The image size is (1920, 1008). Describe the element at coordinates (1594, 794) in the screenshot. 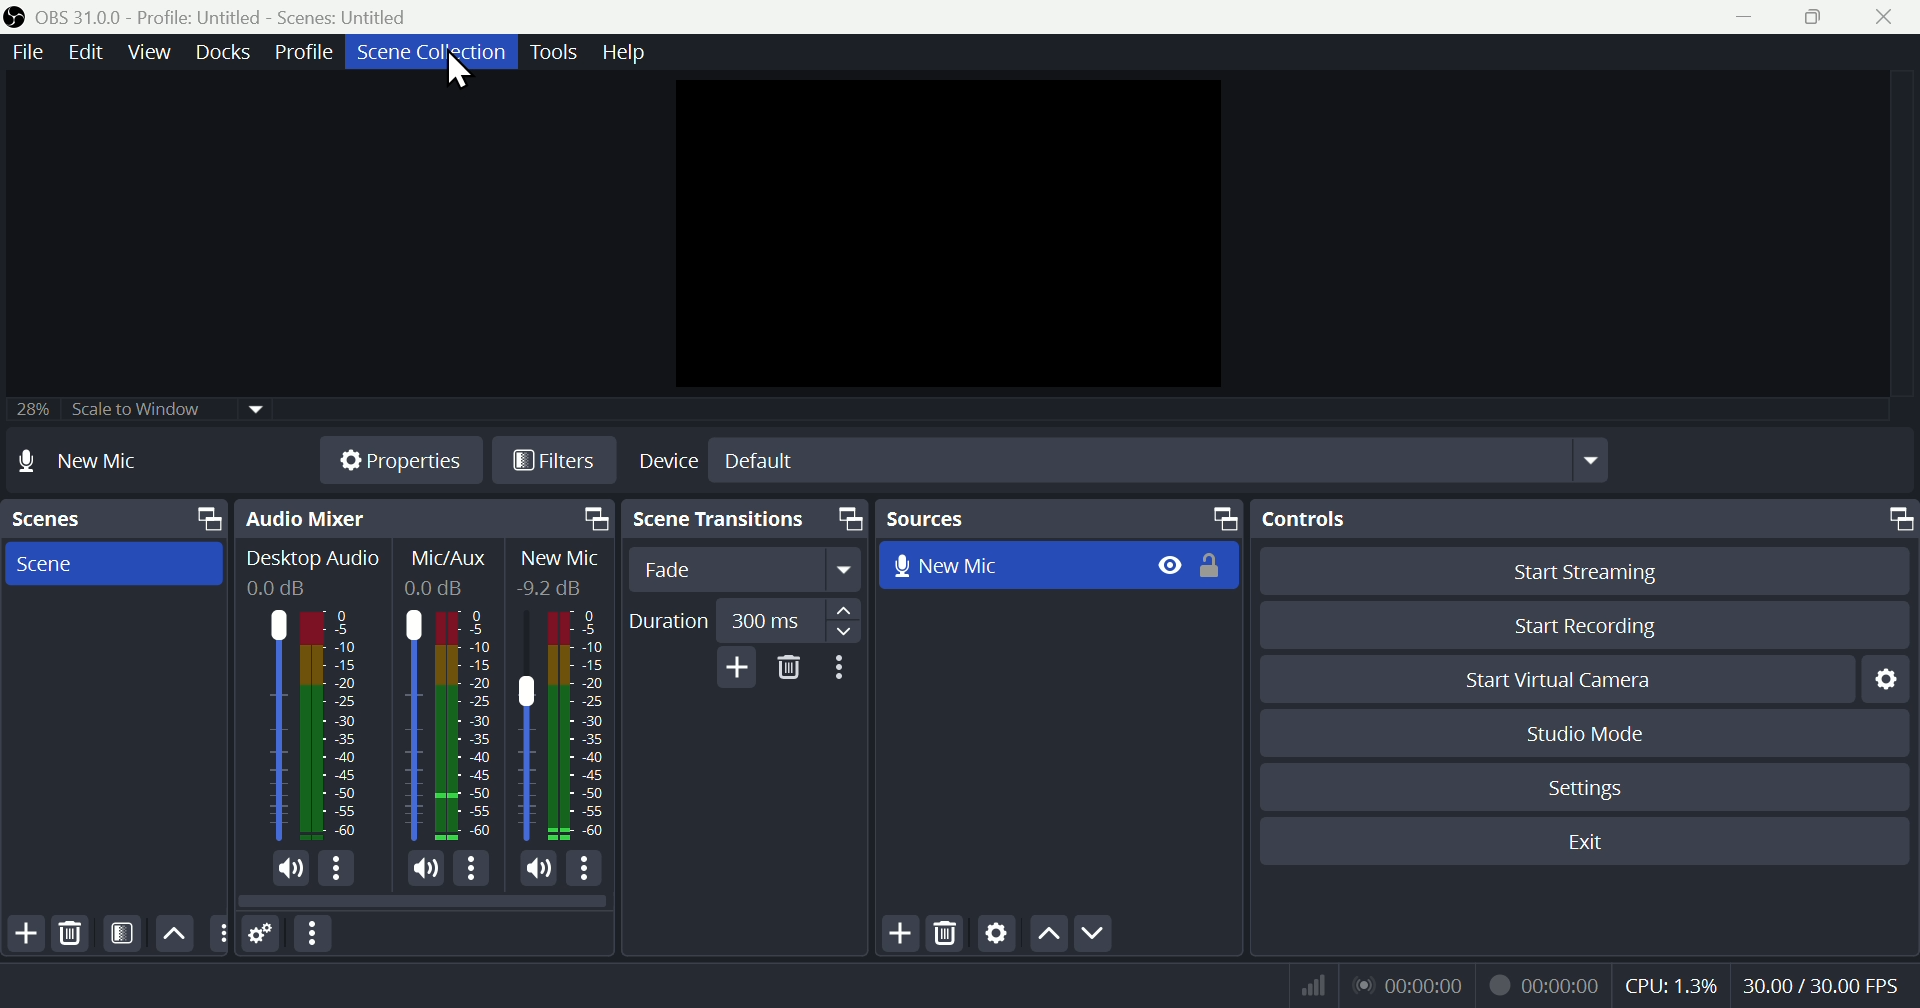

I see `Settings` at that location.